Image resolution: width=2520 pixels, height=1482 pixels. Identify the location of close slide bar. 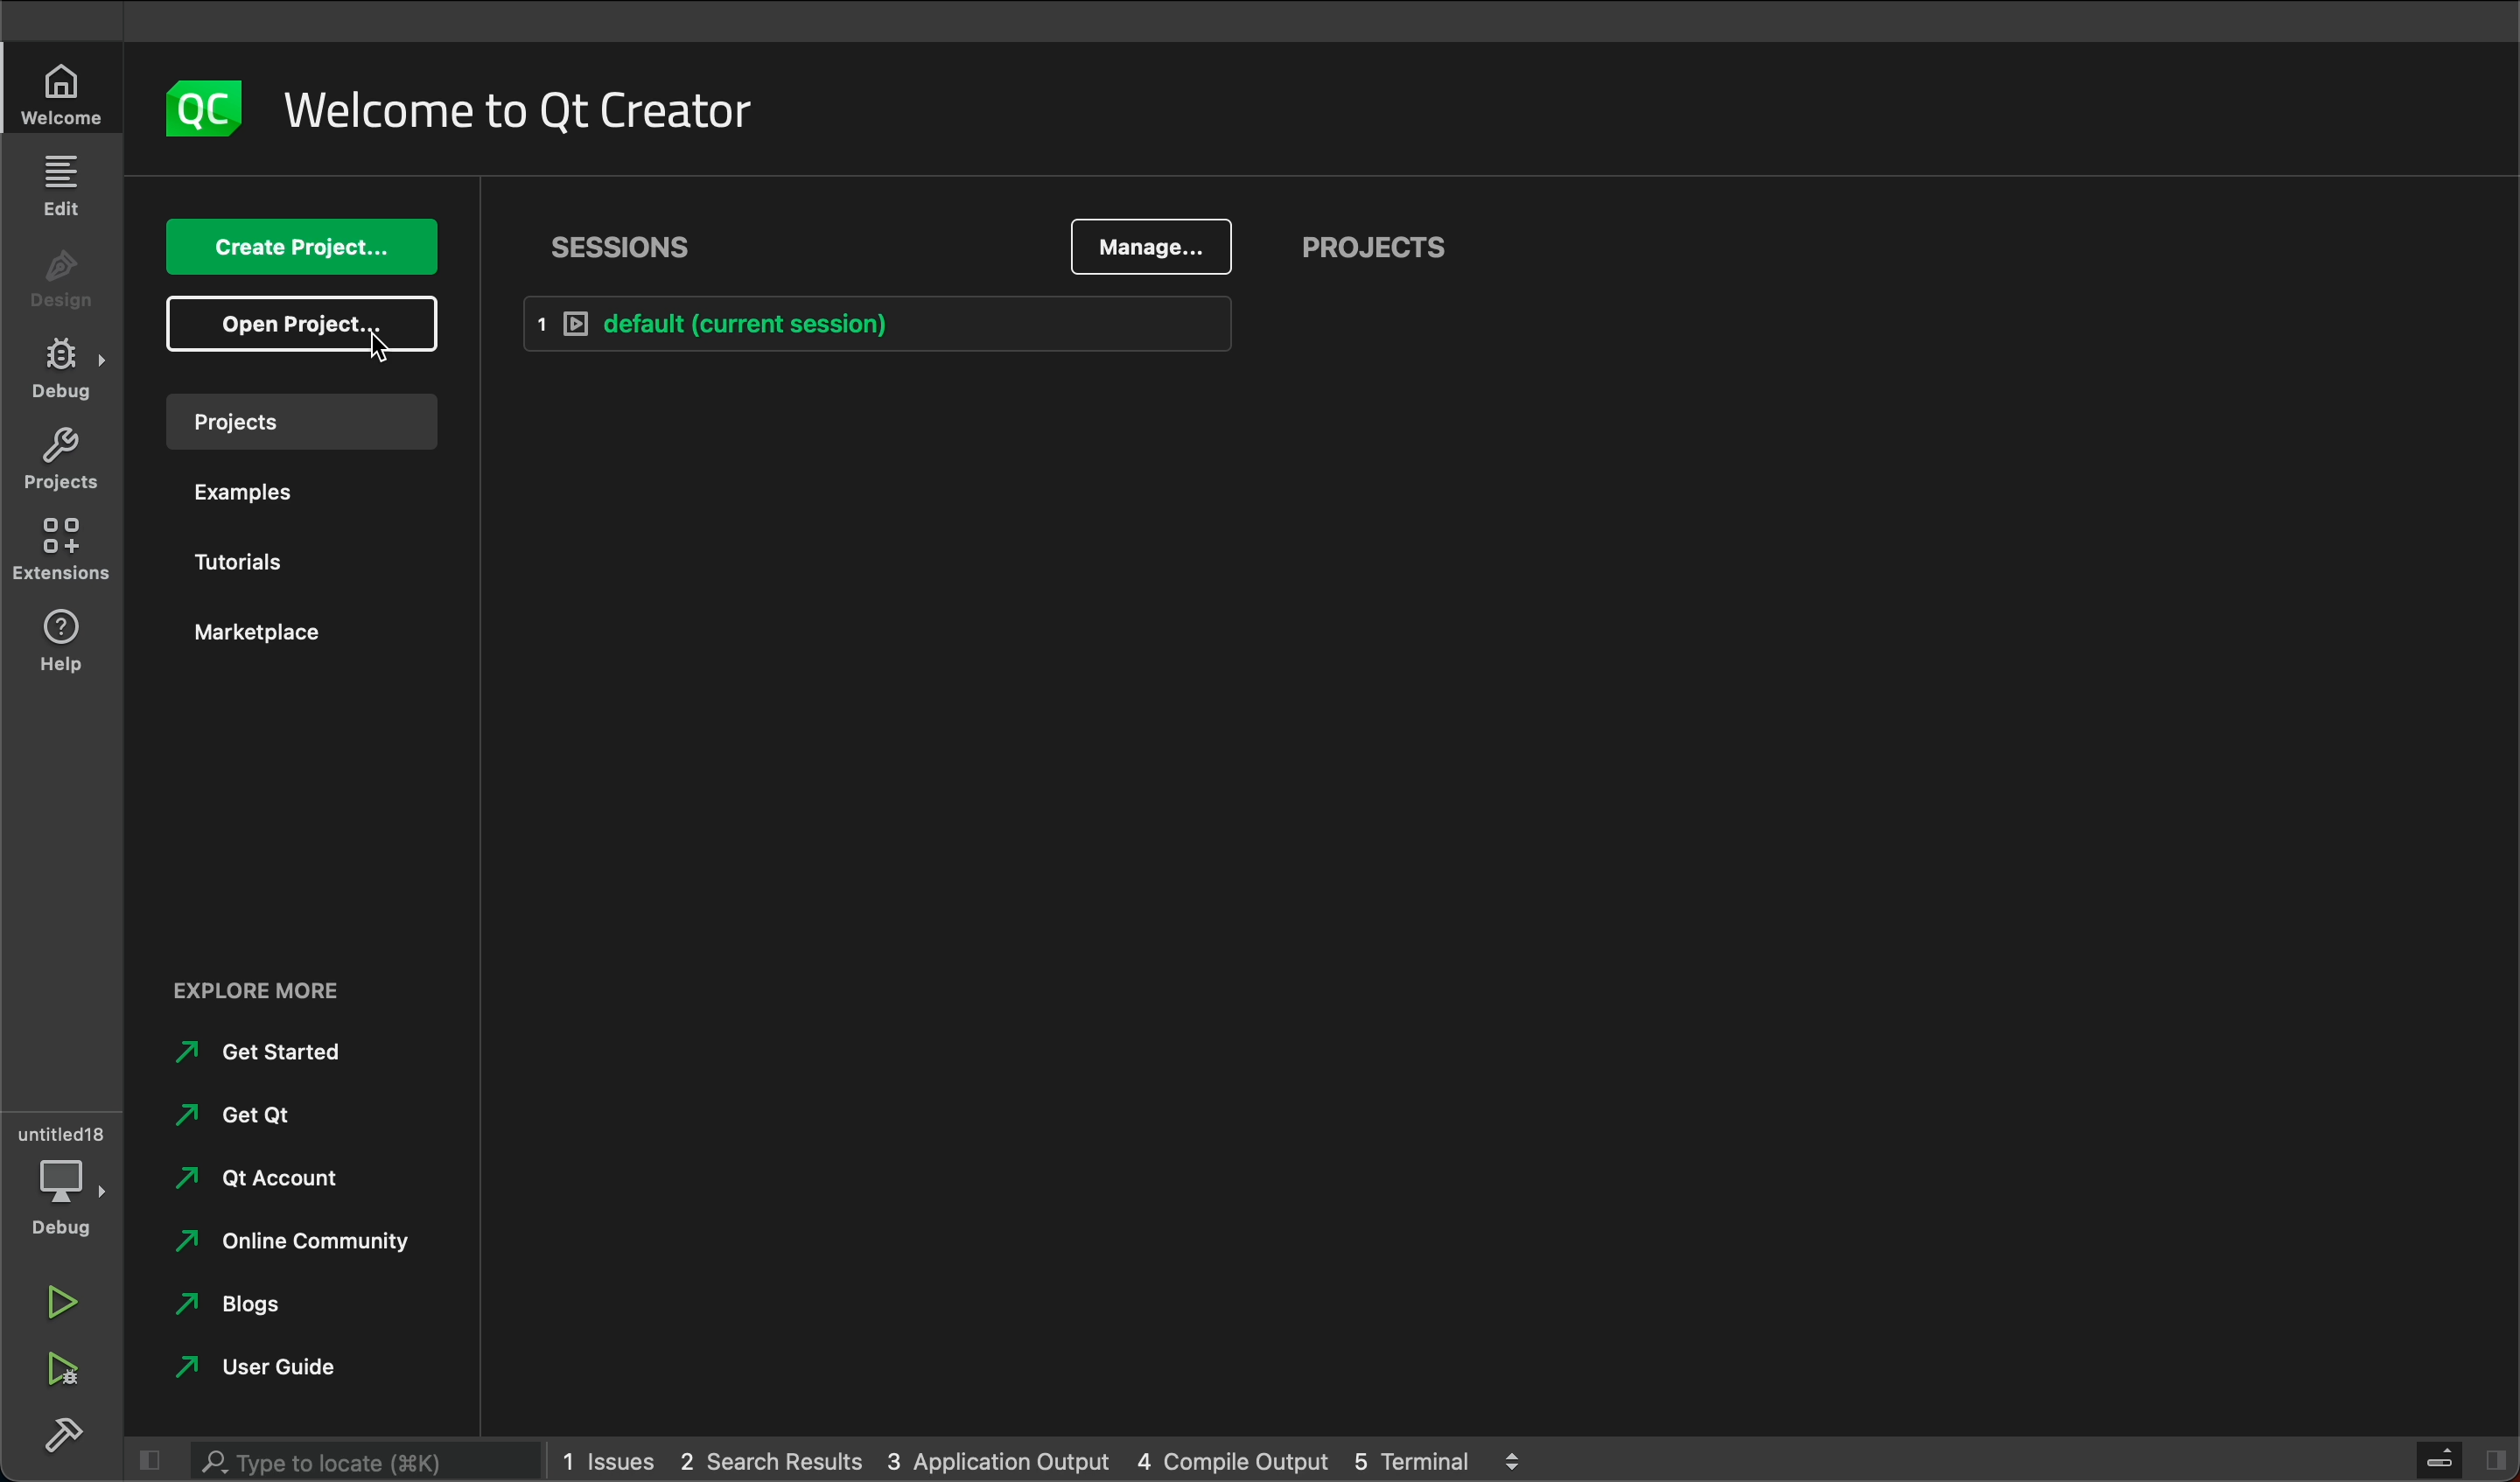
(2462, 1463).